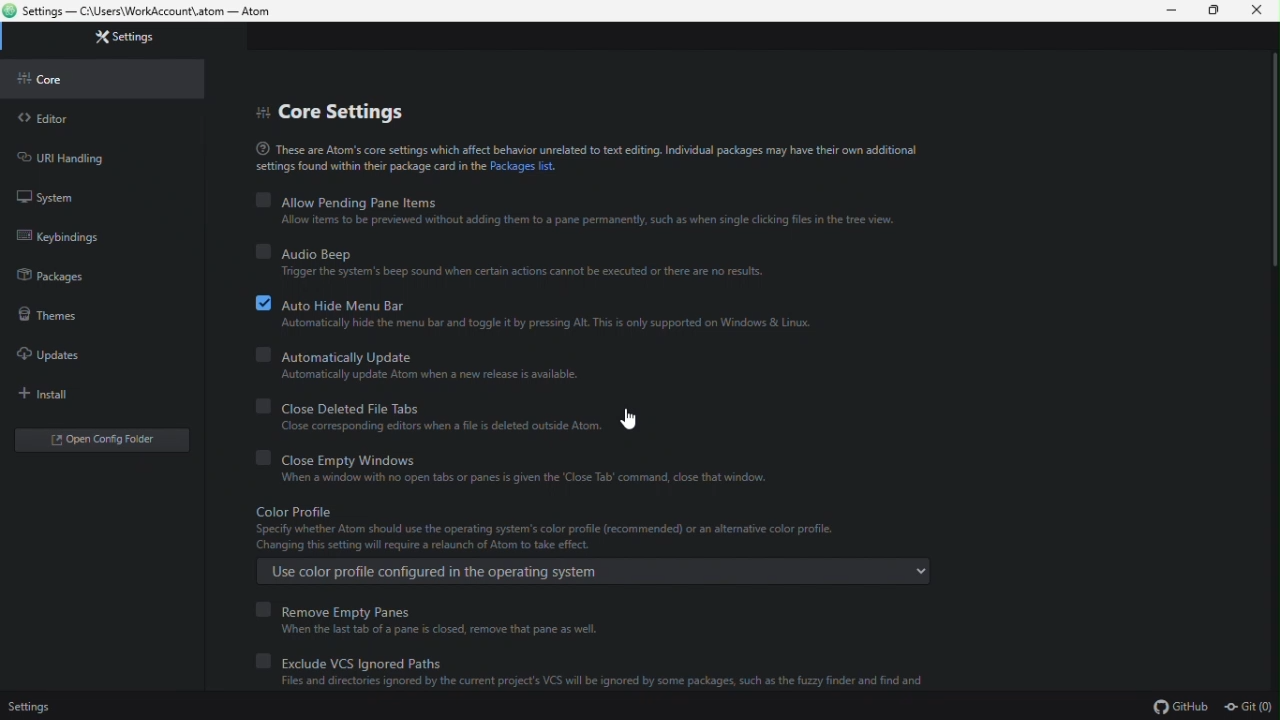 This screenshot has height=720, width=1280. What do you see at coordinates (328, 457) in the screenshot?
I see `Close empty windows` at bounding box center [328, 457].